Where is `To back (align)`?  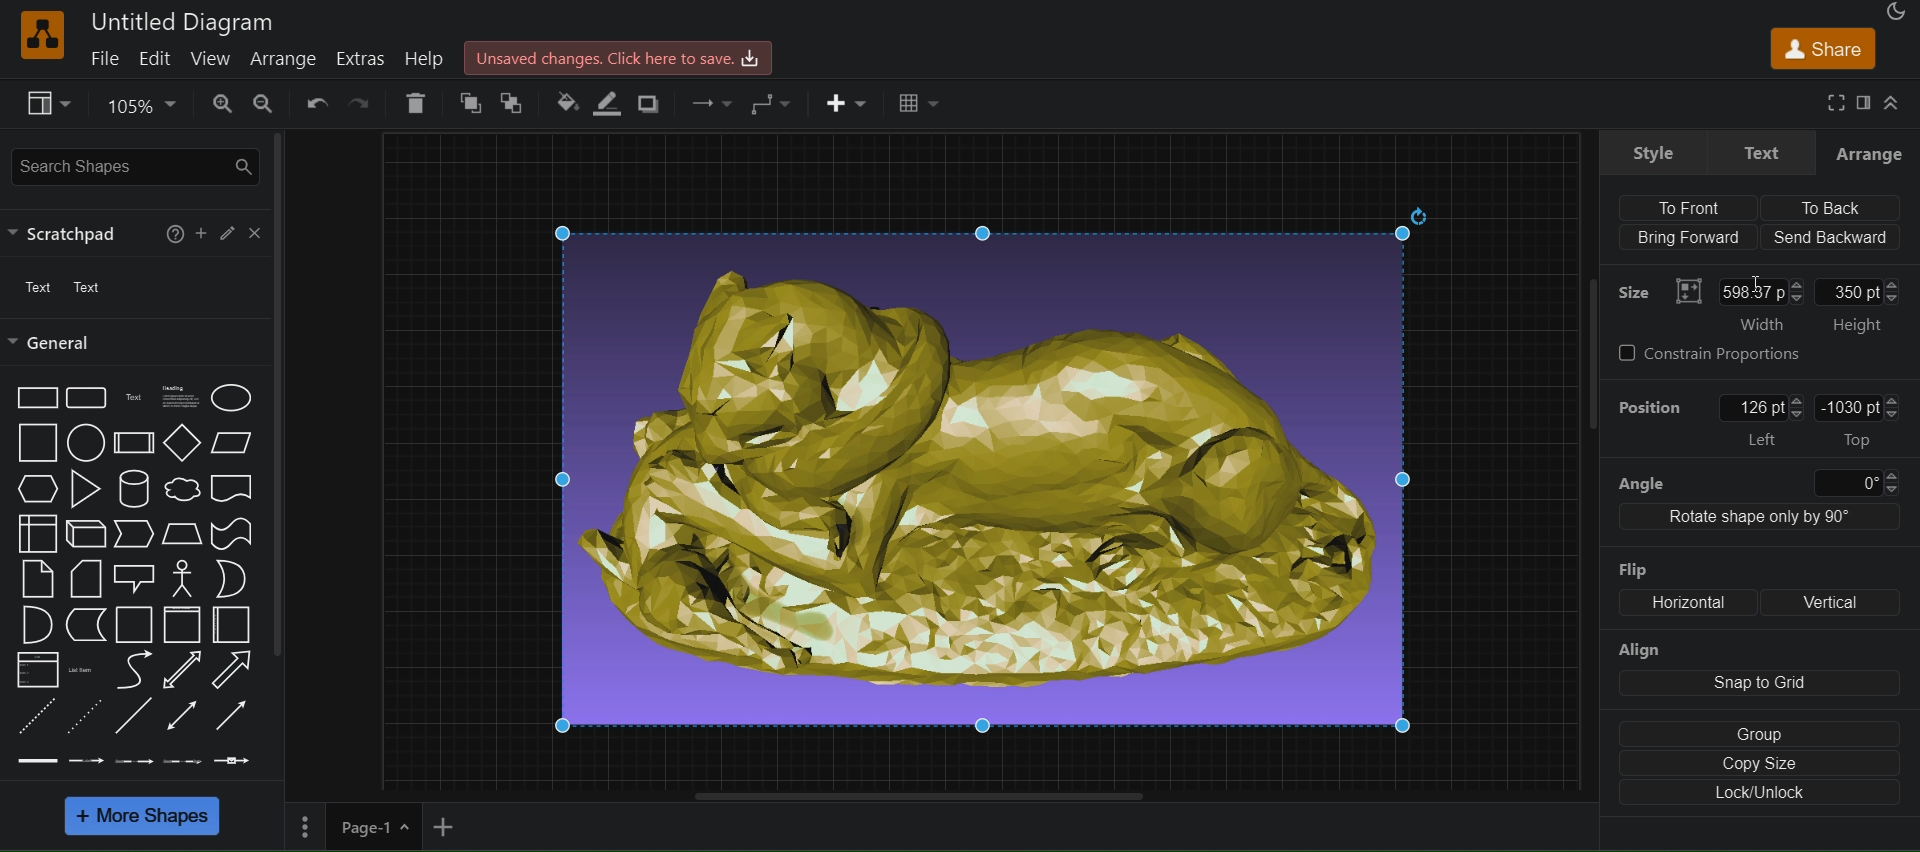
To back (align) is located at coordinates (1835, 208).